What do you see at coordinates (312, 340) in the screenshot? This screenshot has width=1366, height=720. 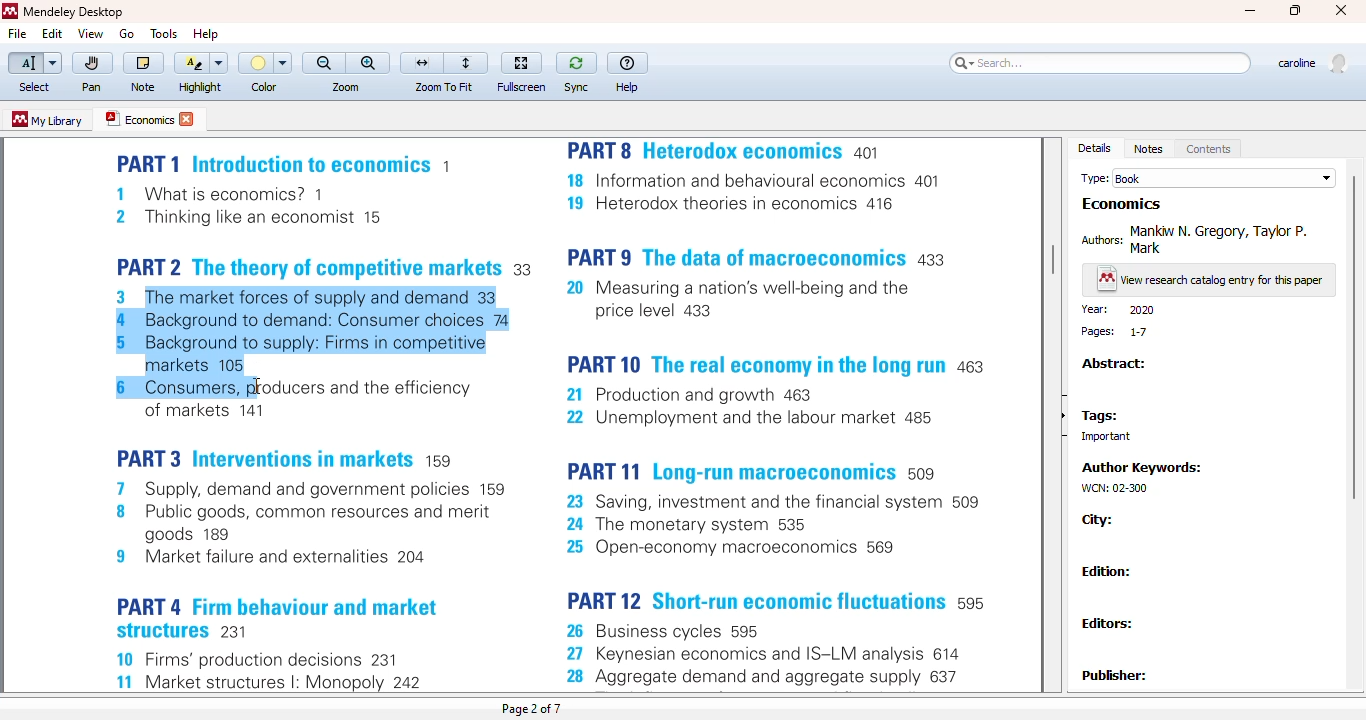 I see `3 The market forces of supply and demand 334 Background to demand: Consumer choices 745 Background to supply: Firms in competitivemarkets 1056 Consumers, producers and the efficiency (highlighted)` at bounding box center [312, 340].